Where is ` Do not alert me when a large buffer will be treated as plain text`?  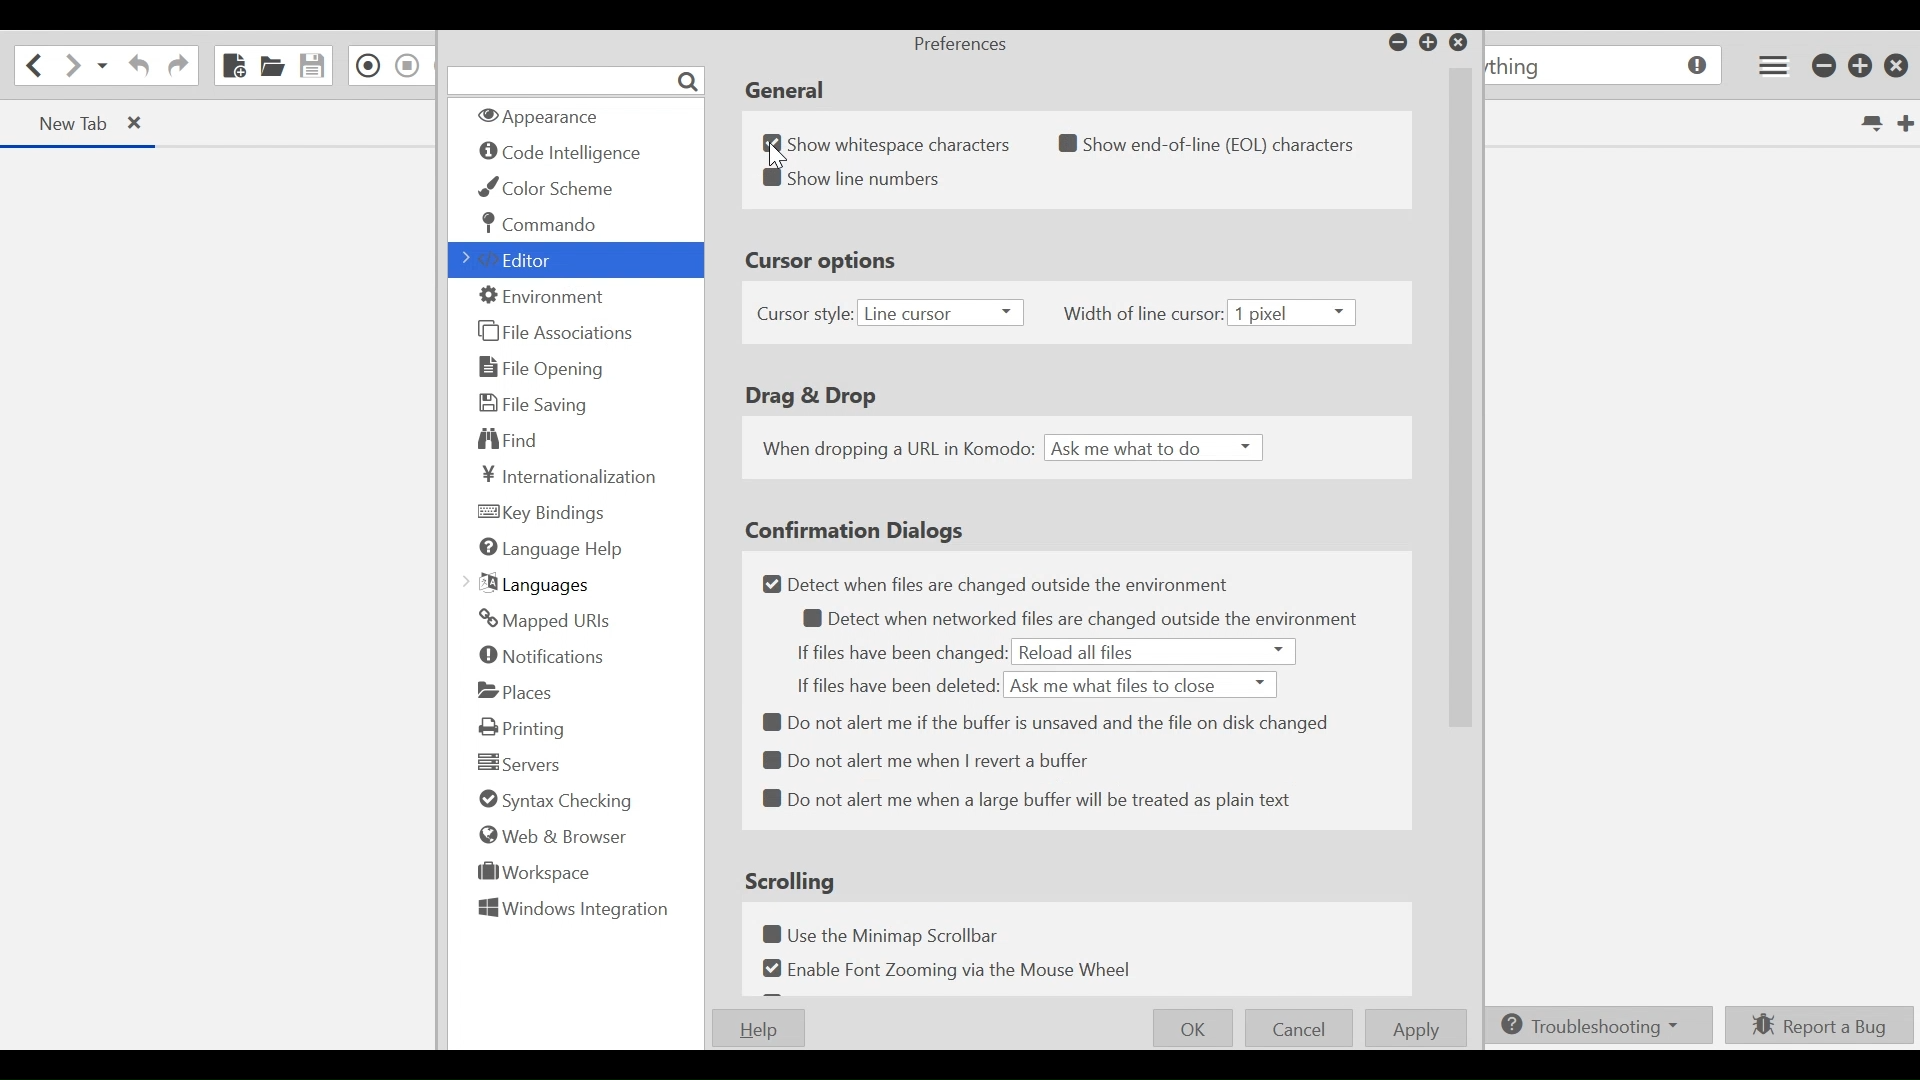  Do not alert me when a large buffer will be treated as plain text is located at coordinates (1025, 800).